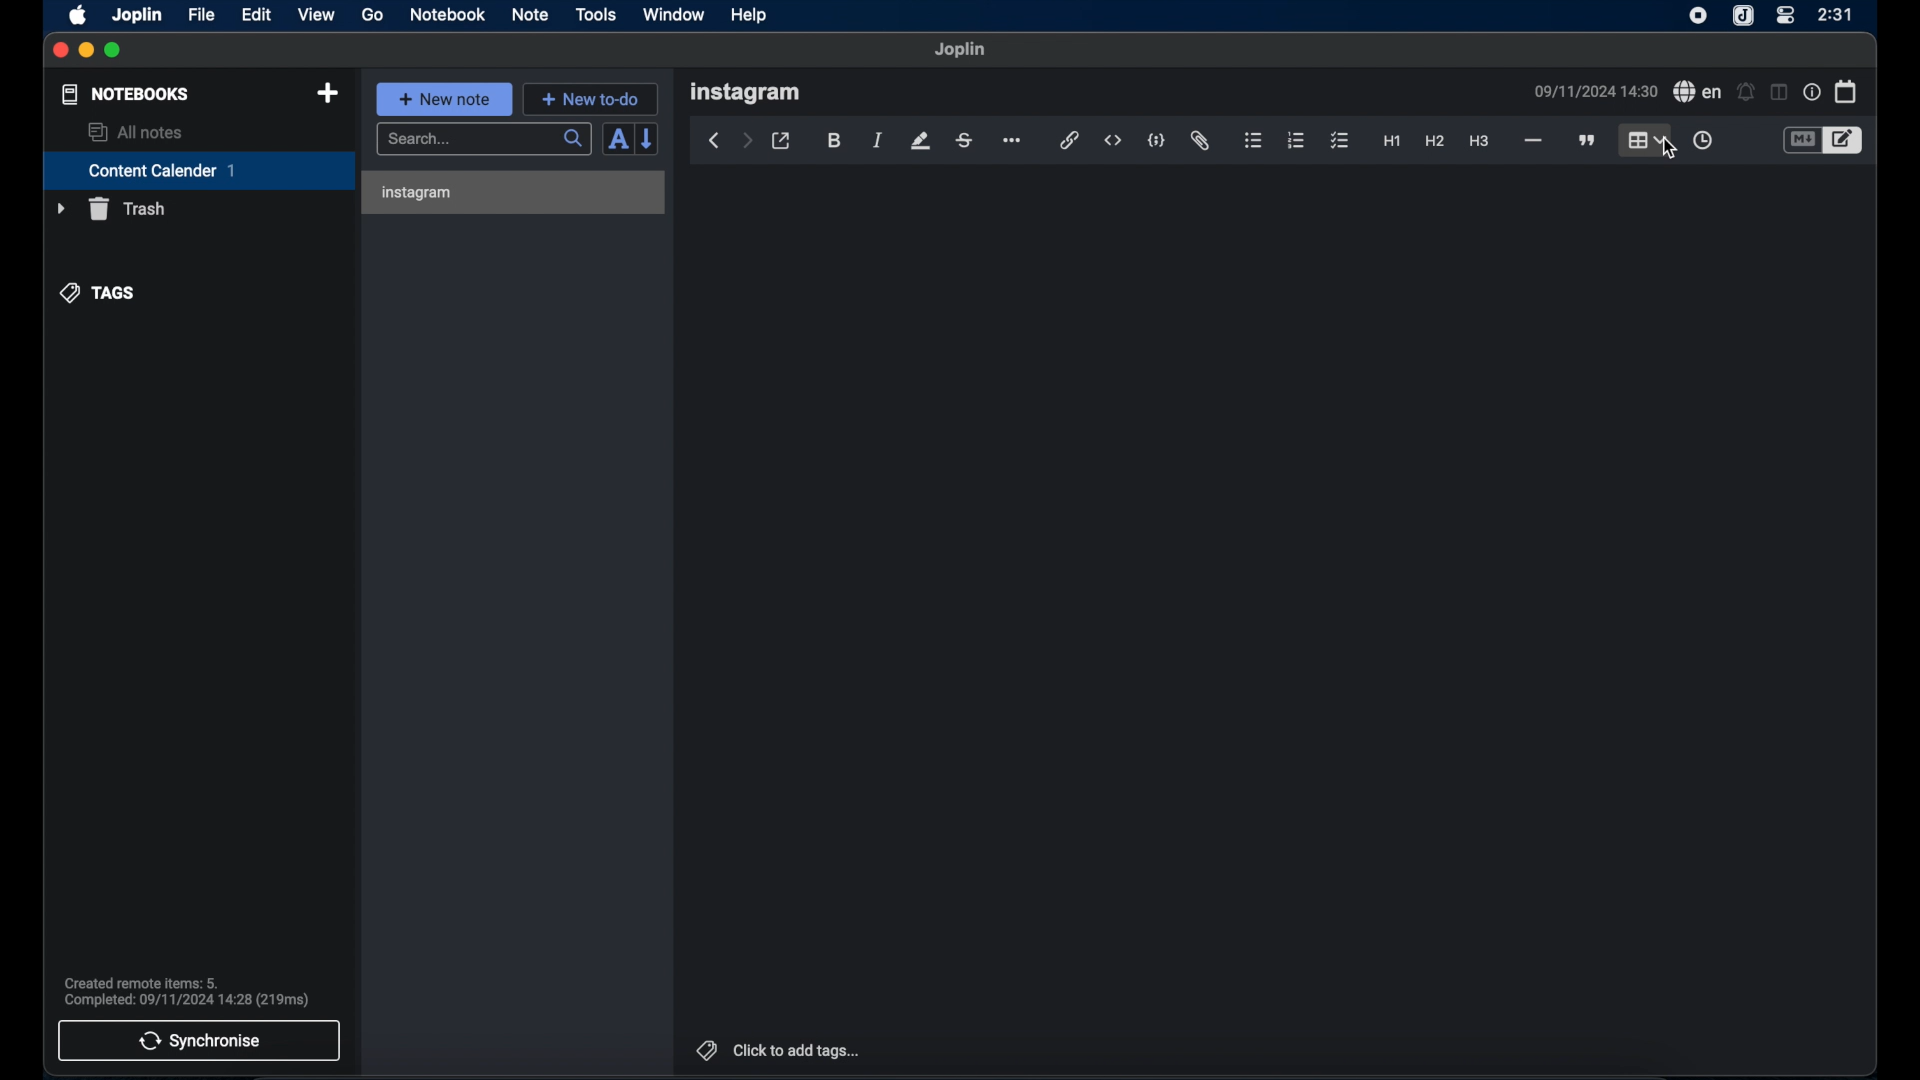  I want to click on spell check, so click(1698, 91).